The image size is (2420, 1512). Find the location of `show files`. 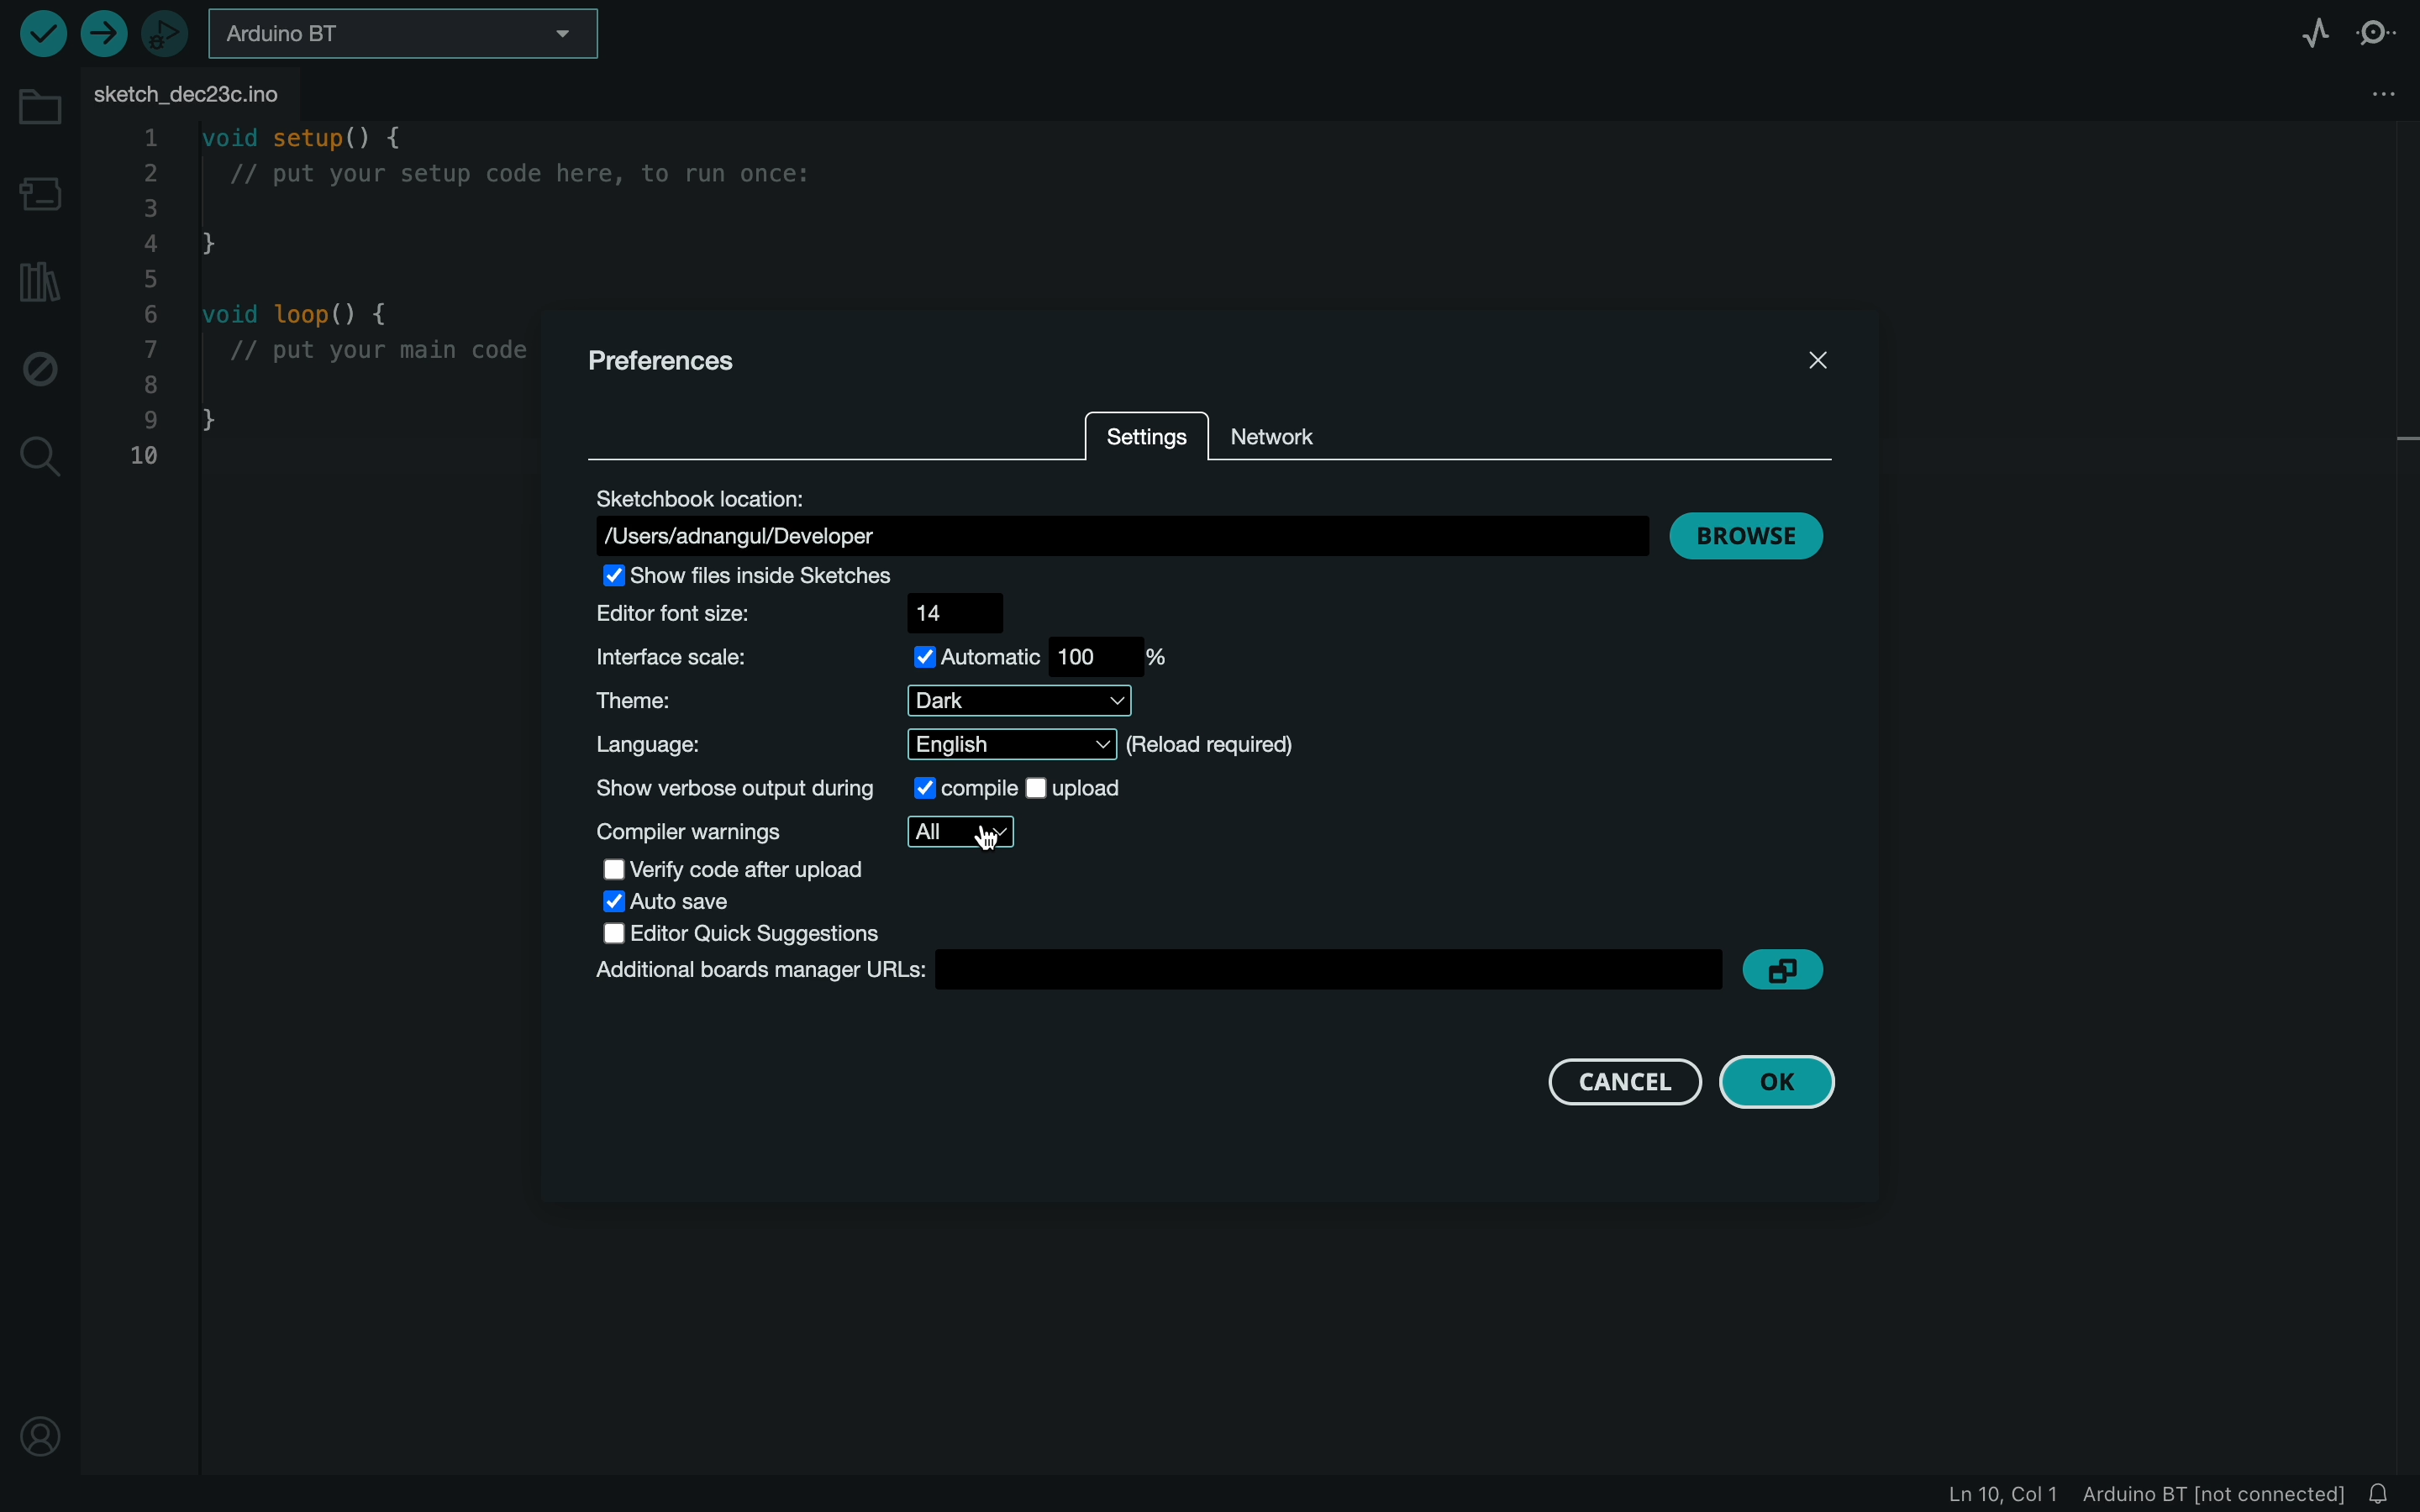

show files is located at coordinates (797, 580).